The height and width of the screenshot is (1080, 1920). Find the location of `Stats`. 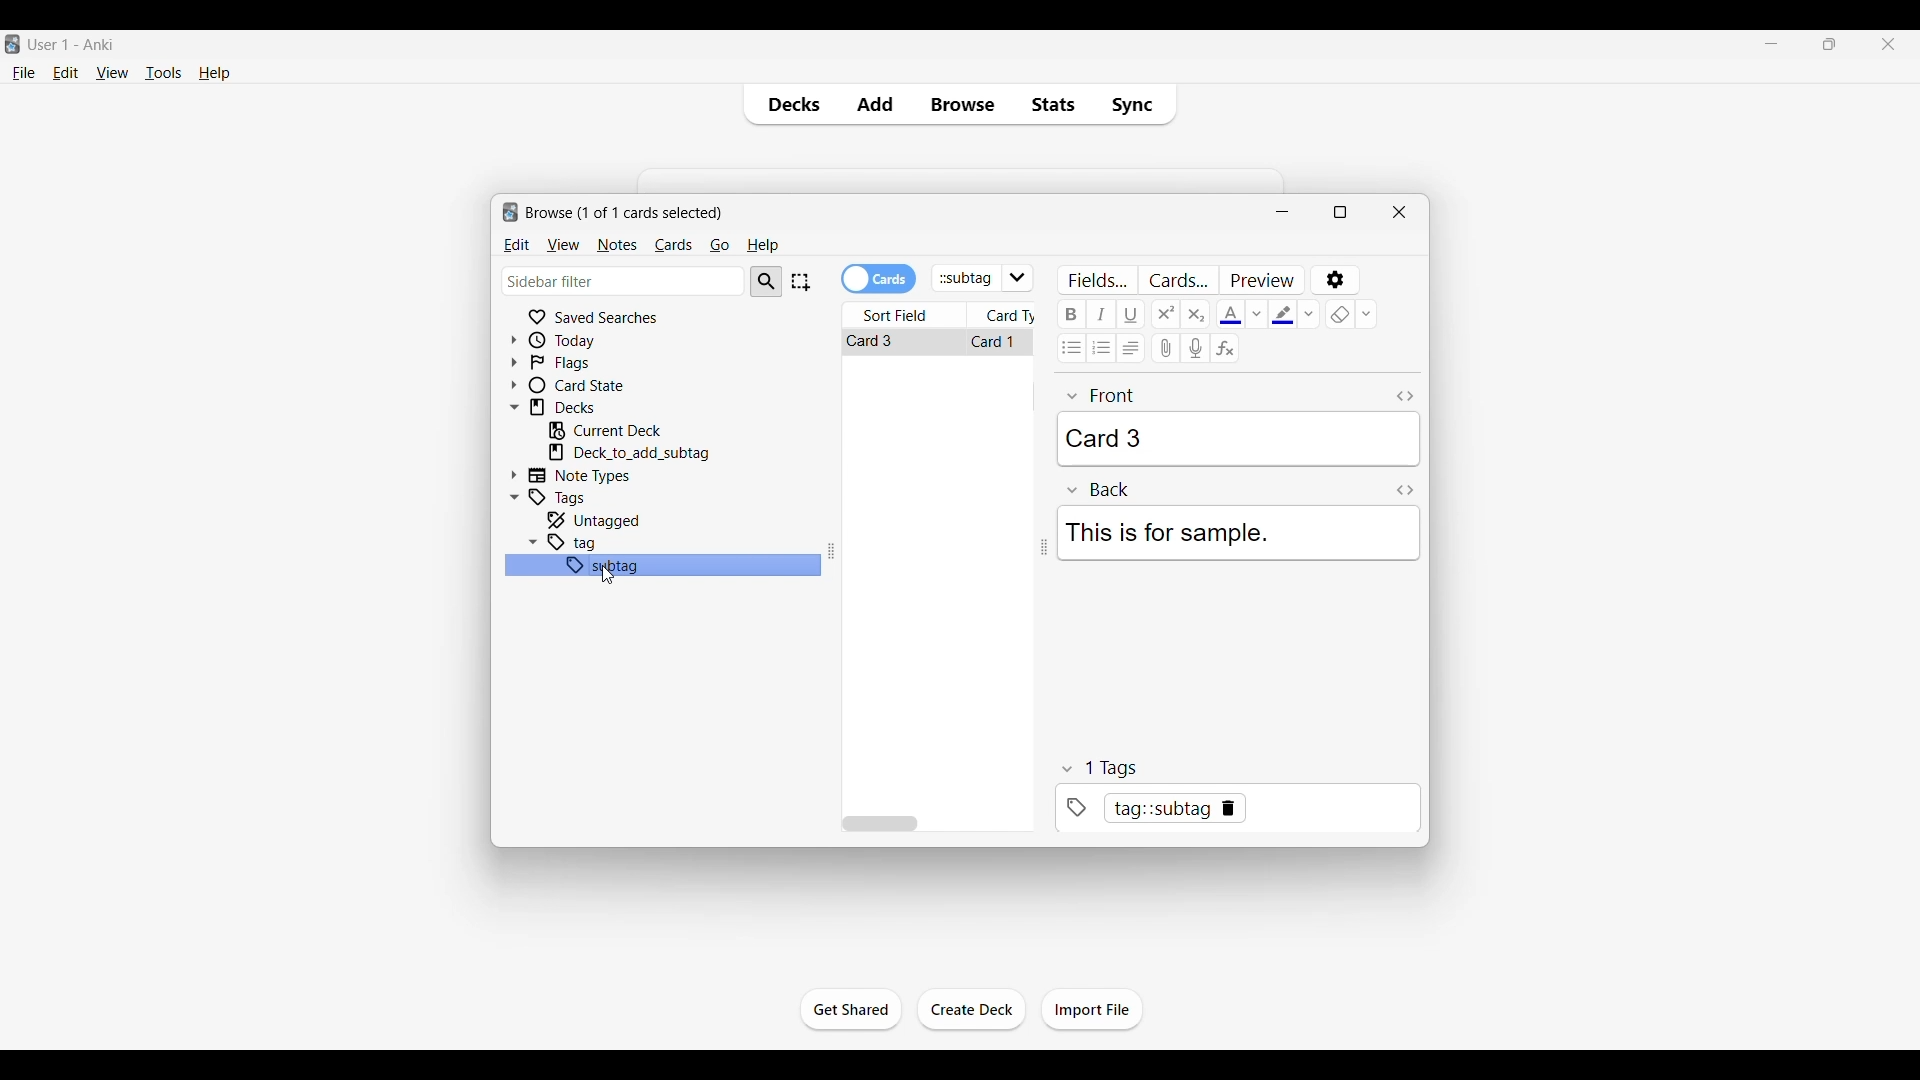

Stats is located at coordinates (1051, 104).